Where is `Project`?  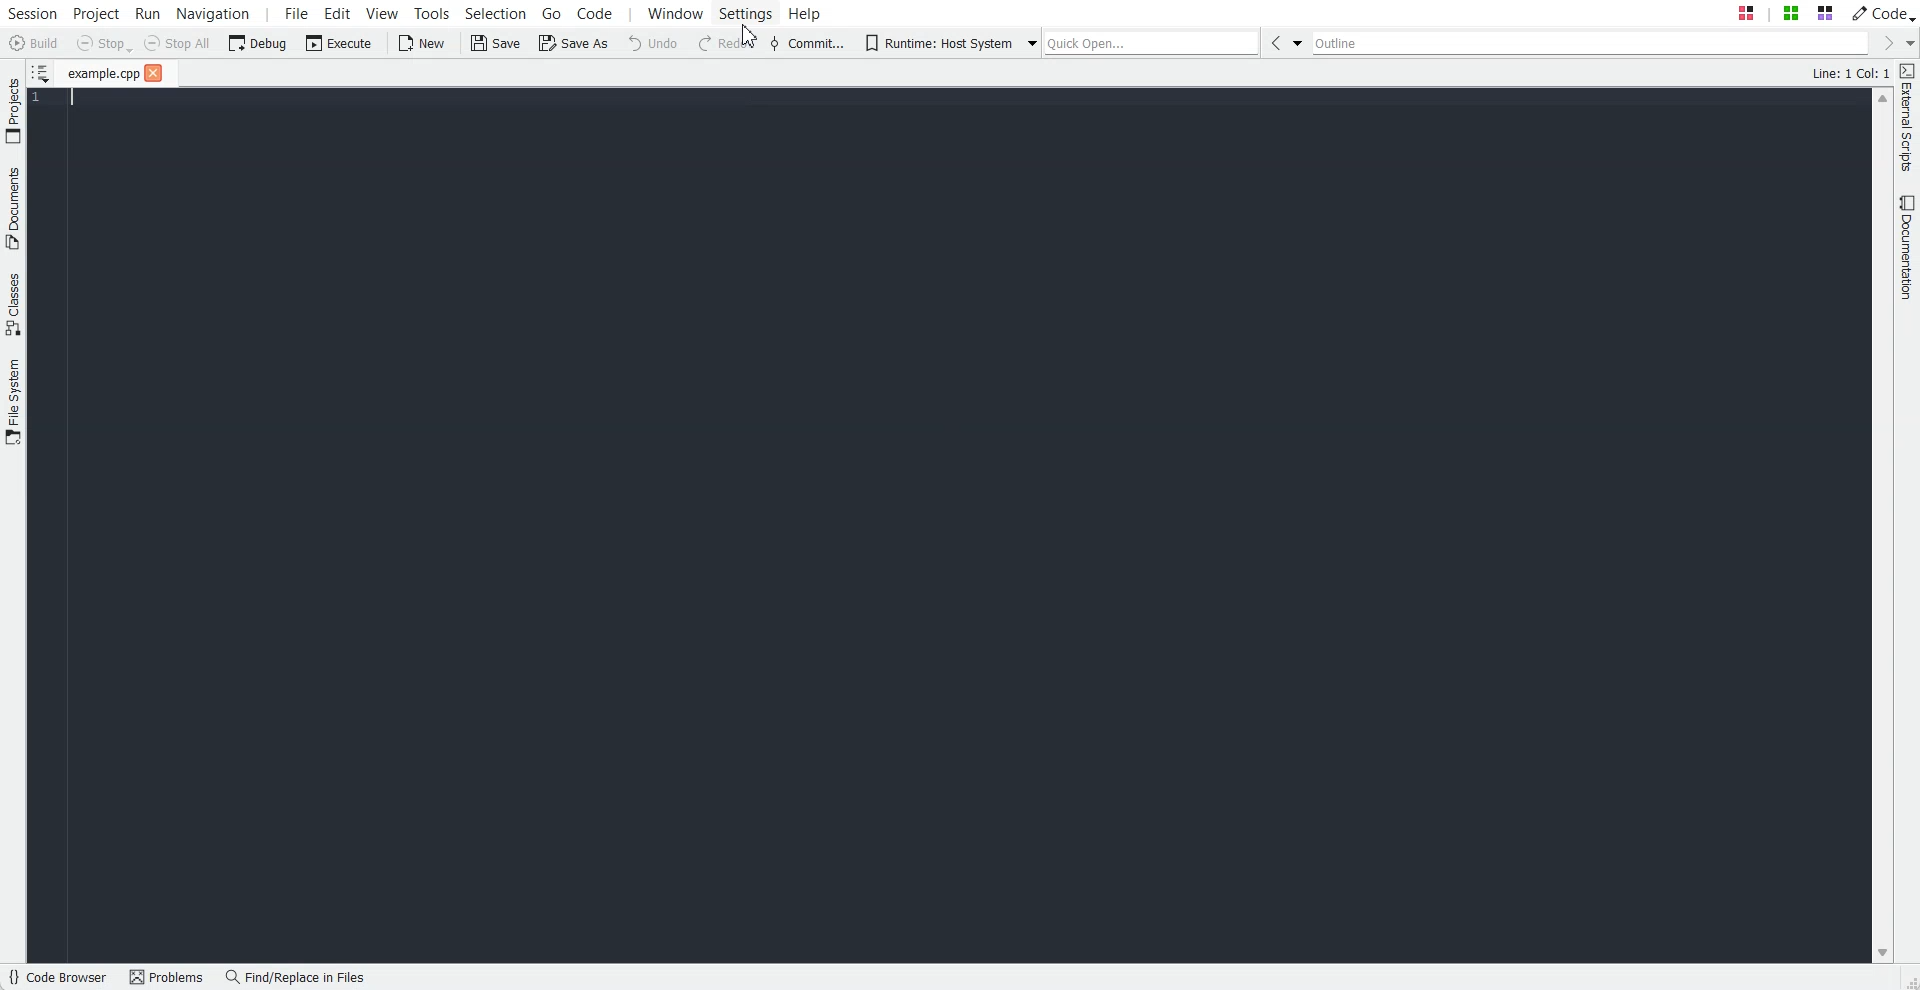 Project is located at coordinates (95, 13).